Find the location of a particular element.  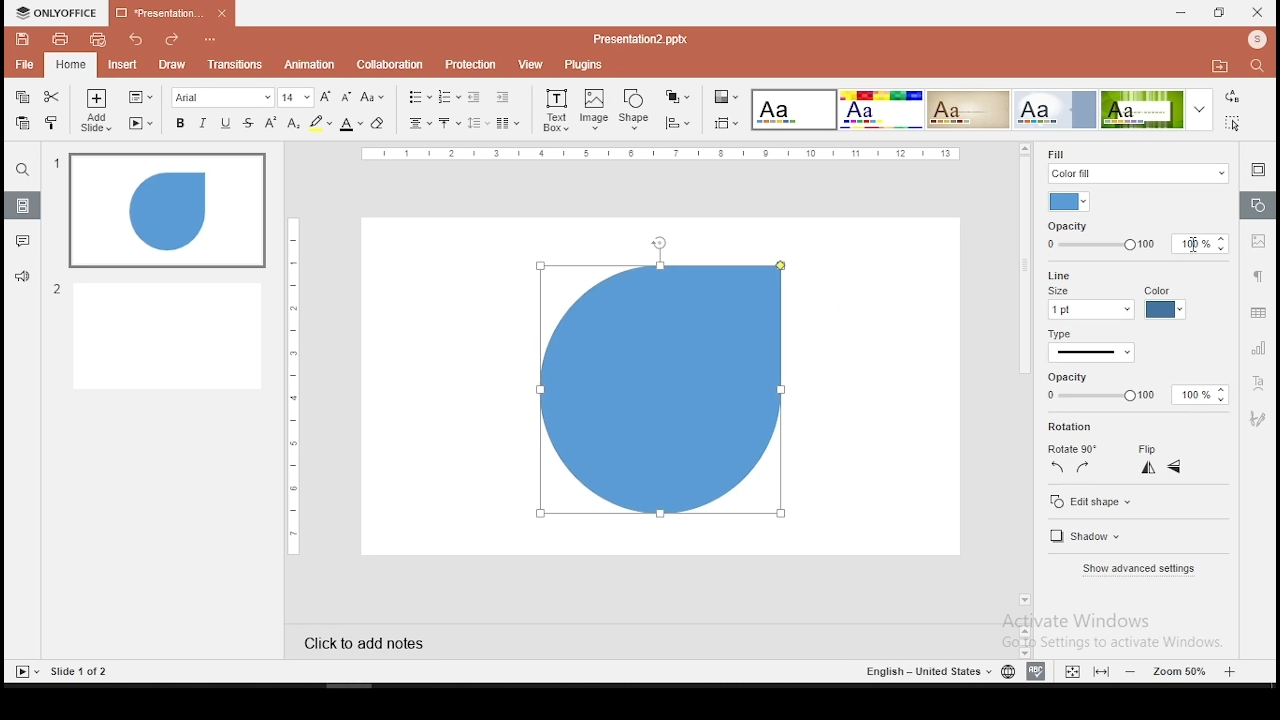

horizontal align is located at coordinates (418, 125).